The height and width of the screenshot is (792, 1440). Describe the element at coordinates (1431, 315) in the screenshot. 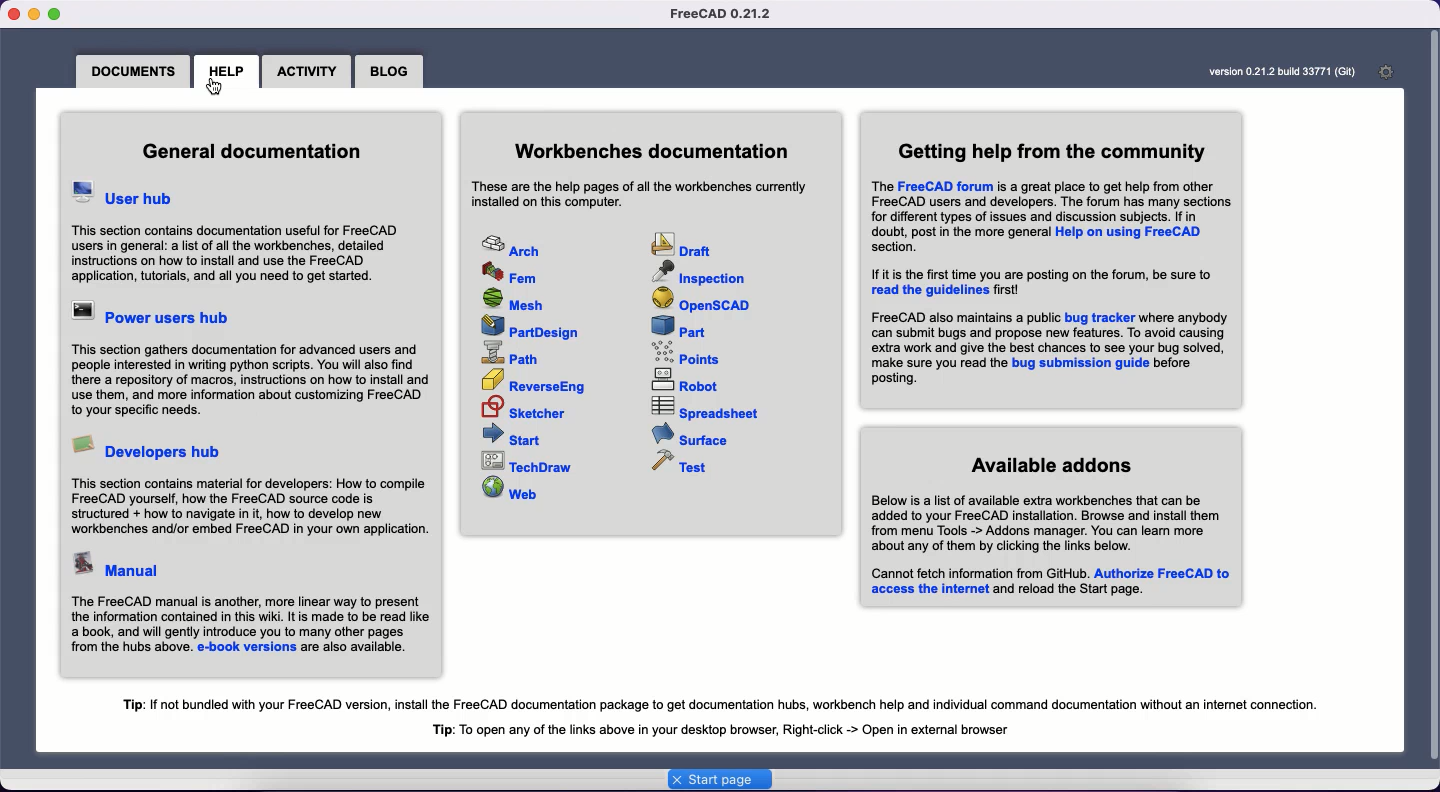

I see `Scroll` at that location.